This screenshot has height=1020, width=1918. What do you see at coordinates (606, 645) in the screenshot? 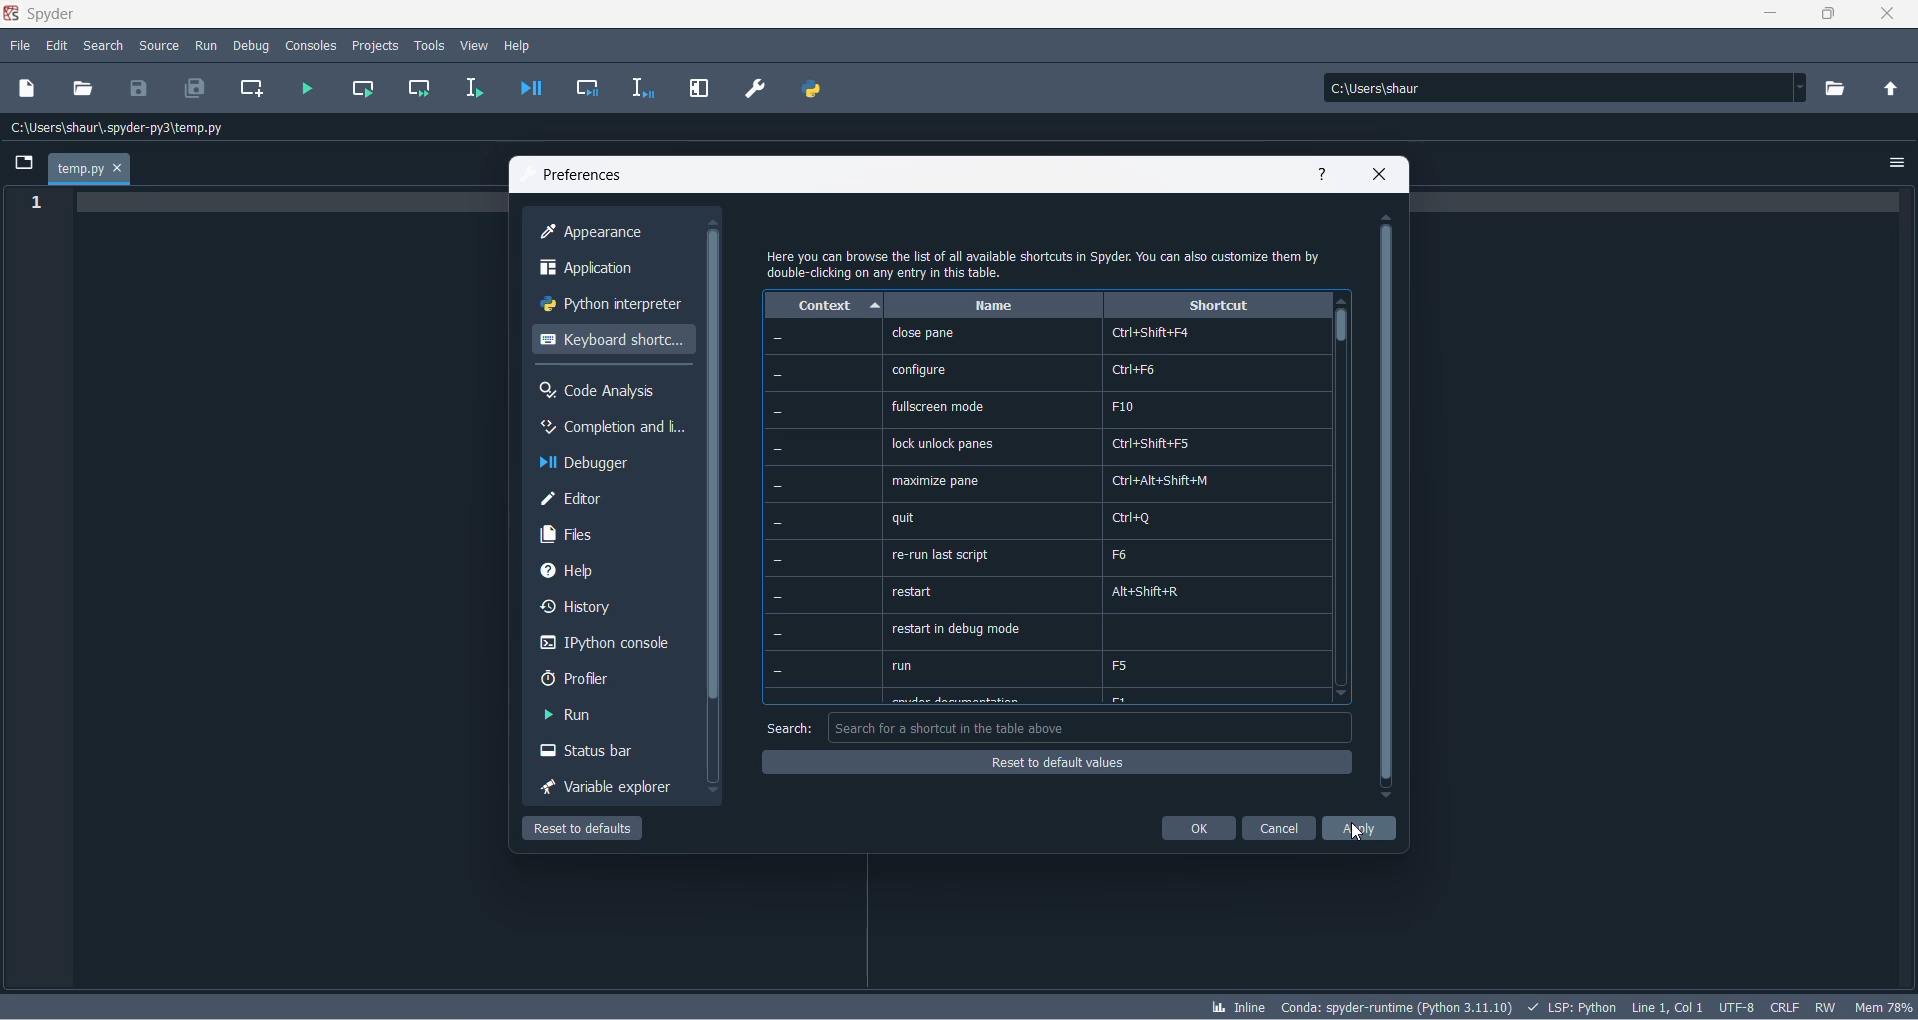
I see `ipython console` at bounding box center [606, 645].